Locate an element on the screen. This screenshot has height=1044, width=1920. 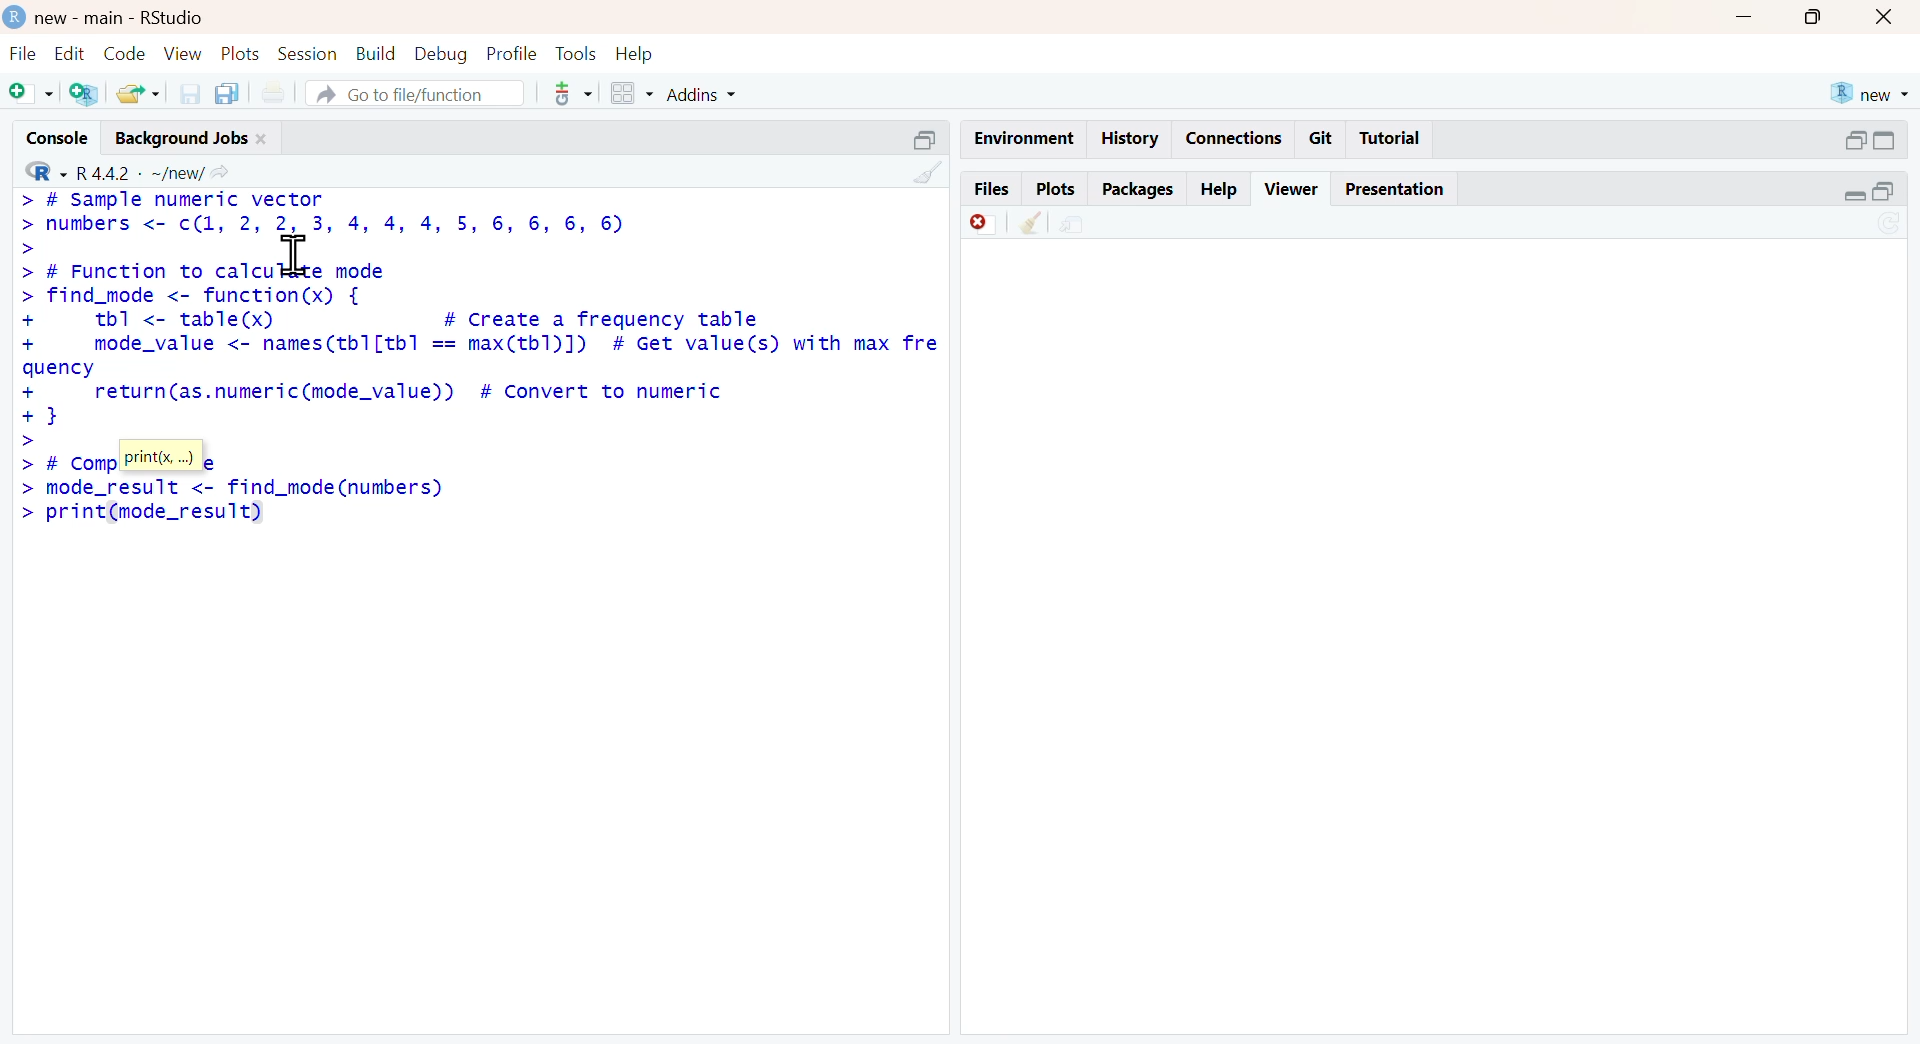
cursor is located at coordinates (293, 254).